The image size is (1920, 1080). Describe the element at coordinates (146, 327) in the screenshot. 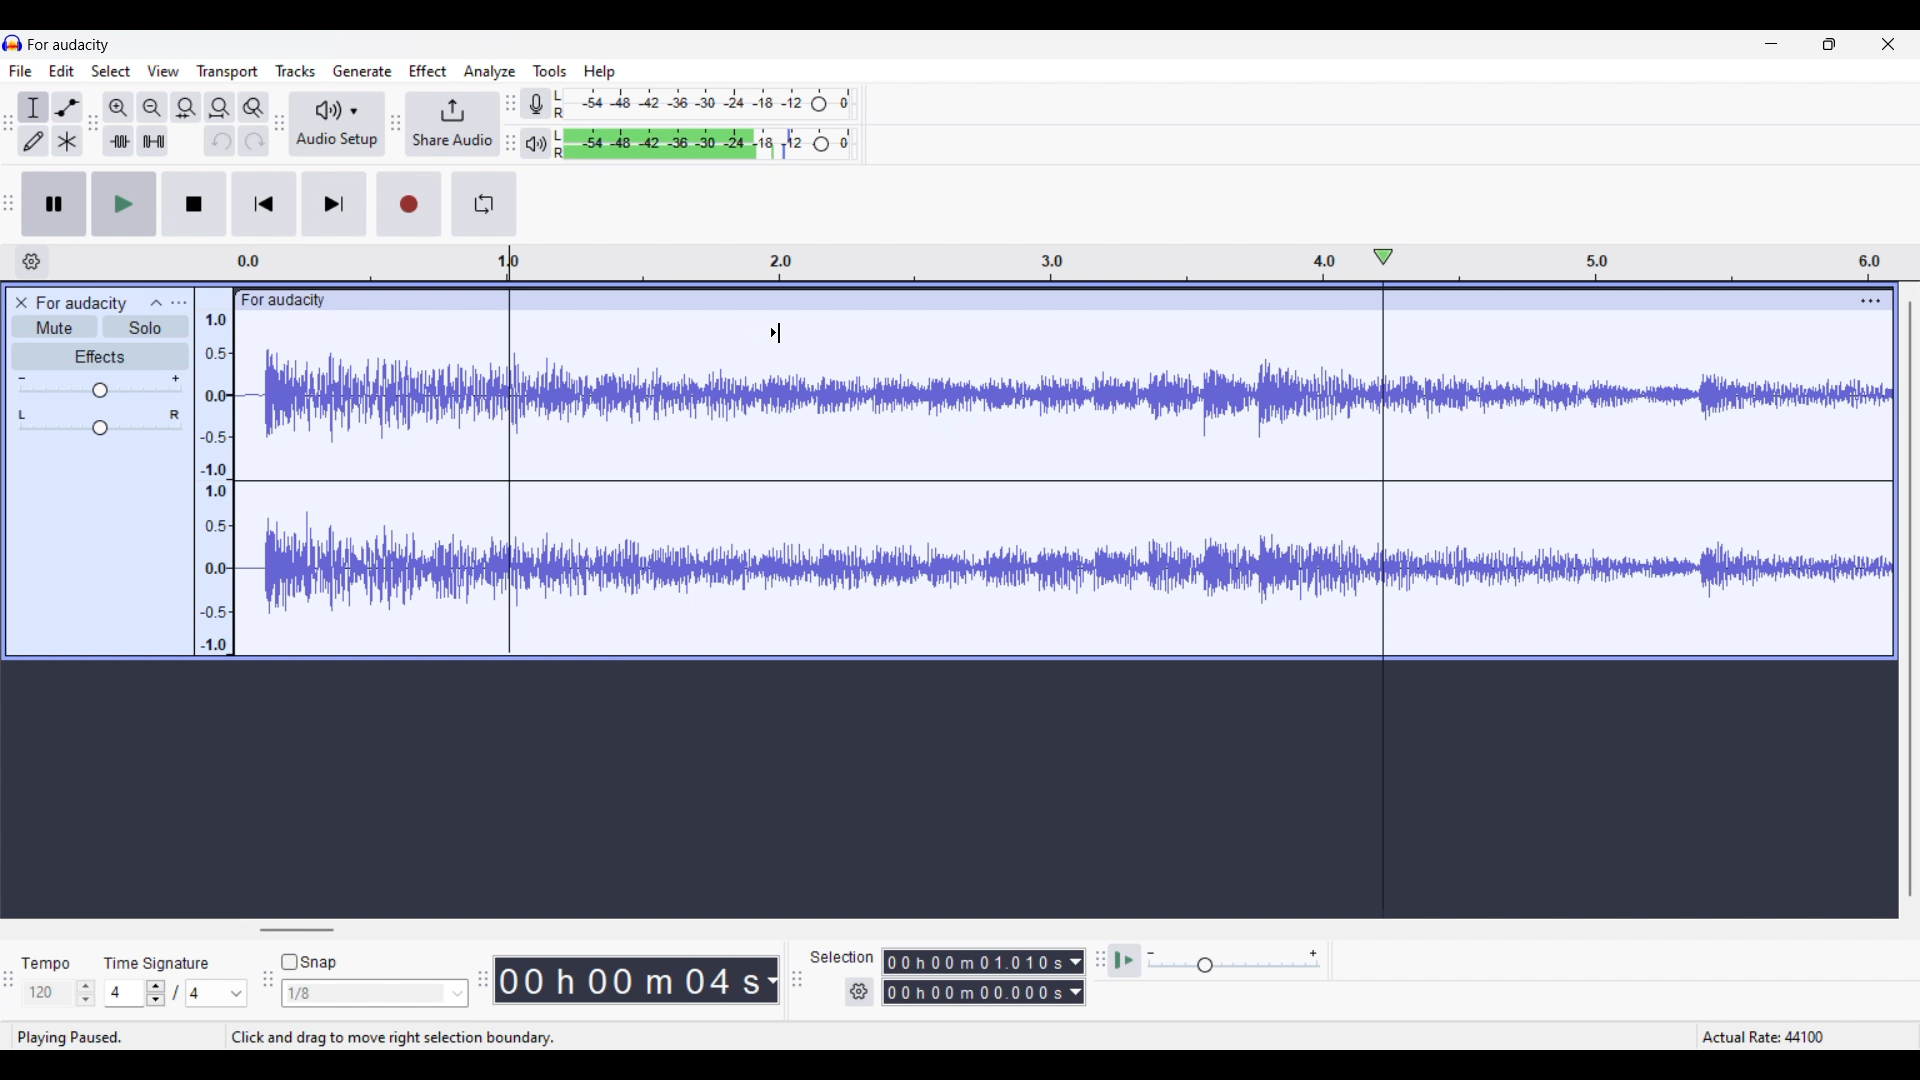

I see `Solo` at that location.